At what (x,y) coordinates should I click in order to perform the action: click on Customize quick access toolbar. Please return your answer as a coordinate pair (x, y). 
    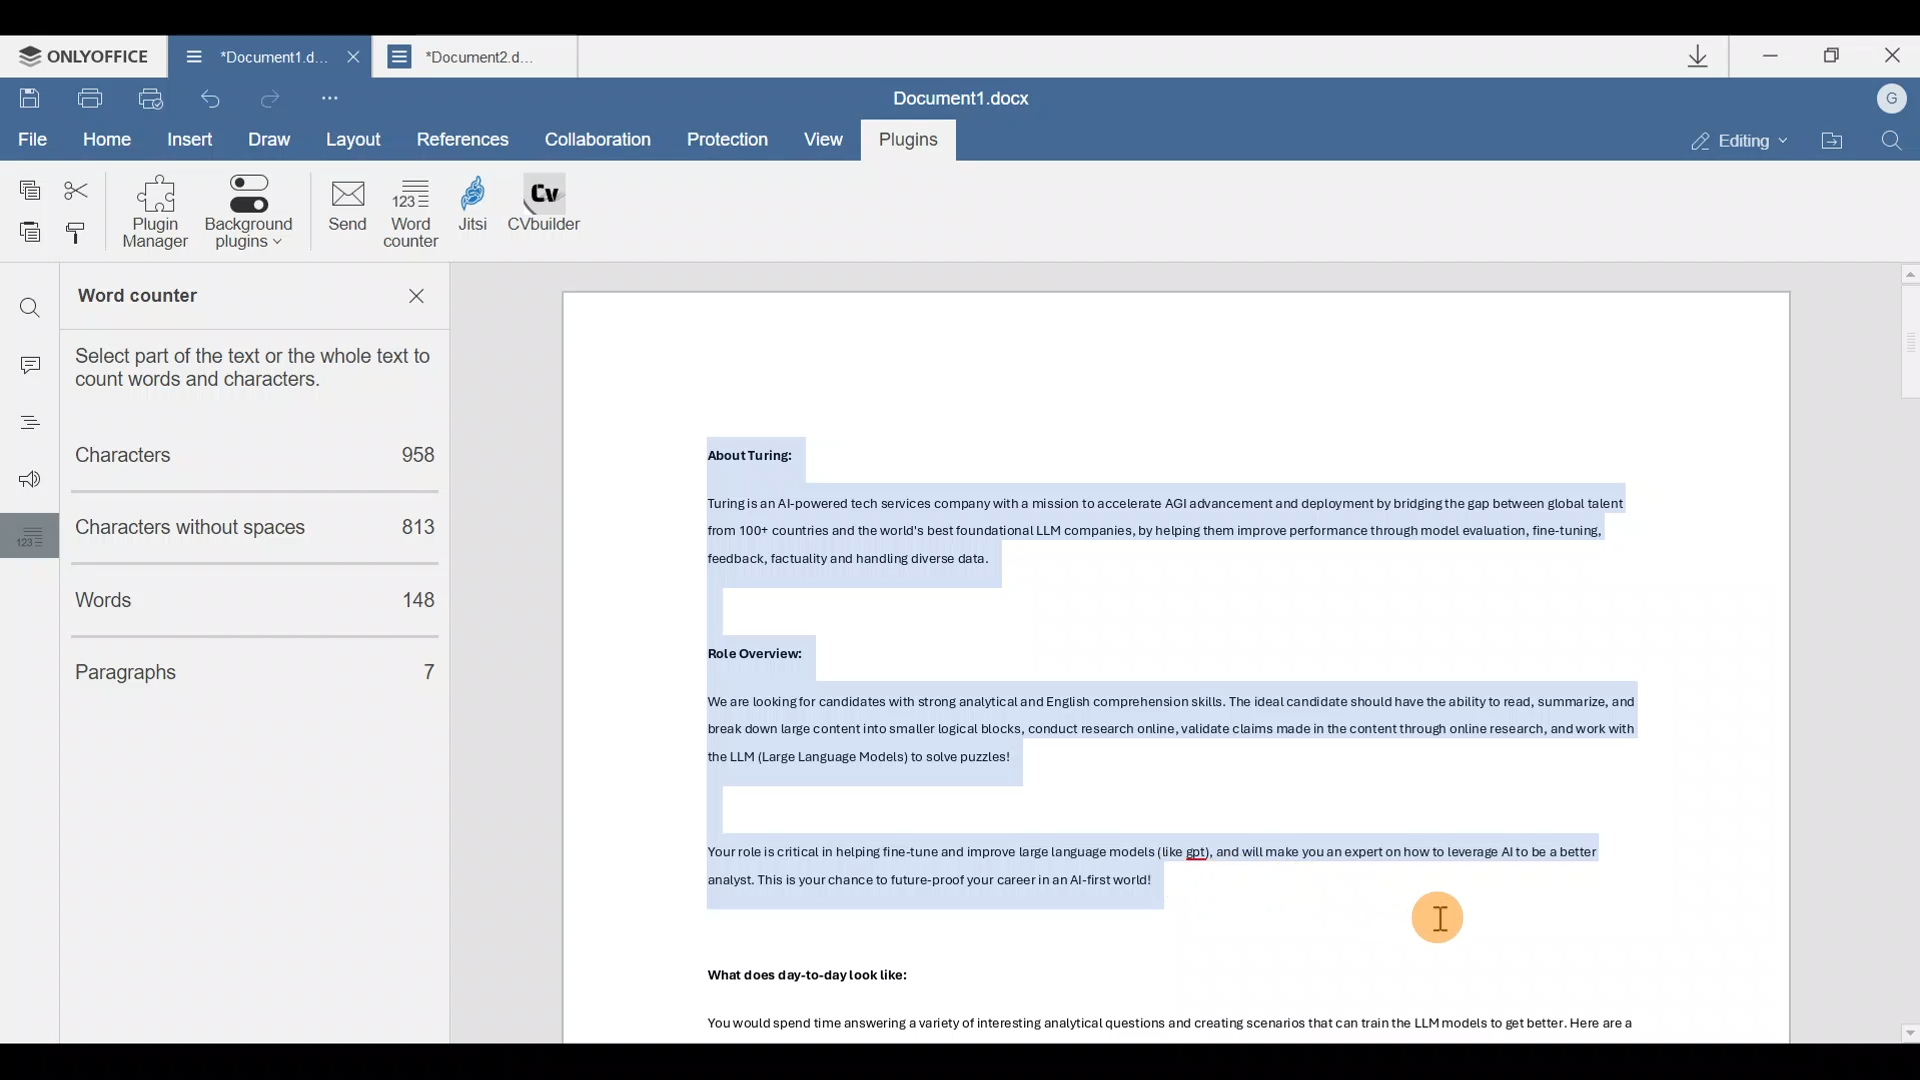
    Looking at the image, I should click on (326, 92).